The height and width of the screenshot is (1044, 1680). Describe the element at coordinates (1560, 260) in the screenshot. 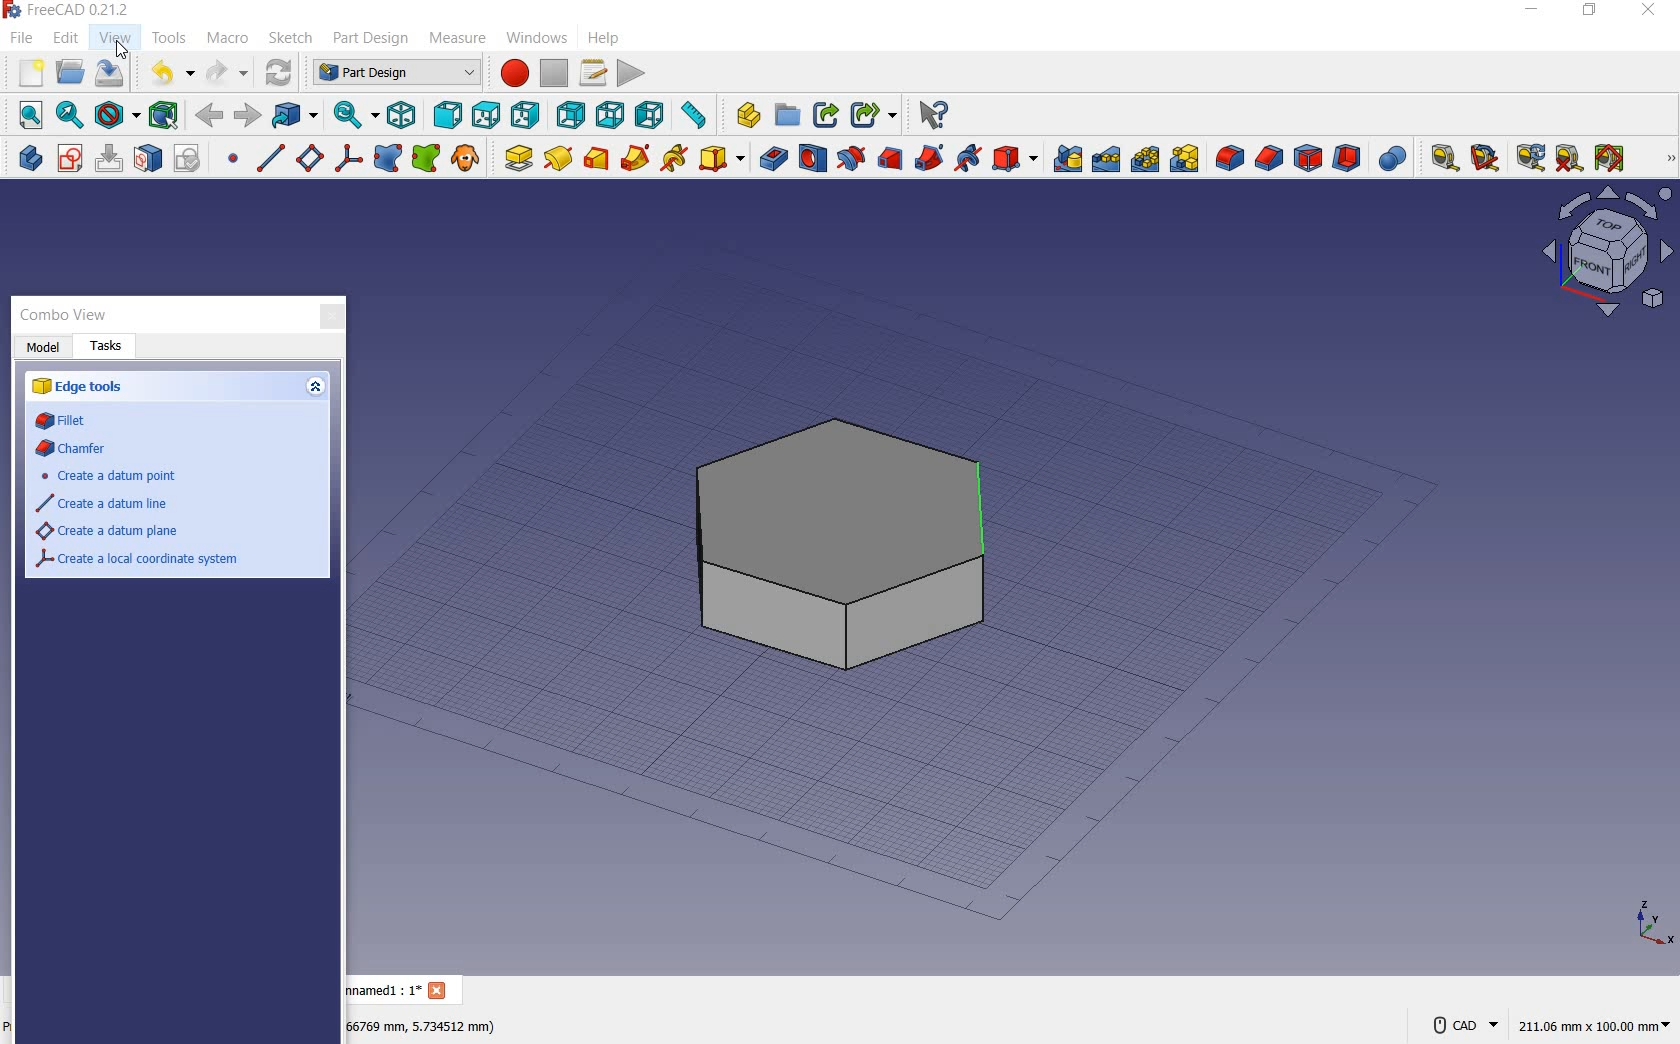

I see `Workbench layout` at that location.